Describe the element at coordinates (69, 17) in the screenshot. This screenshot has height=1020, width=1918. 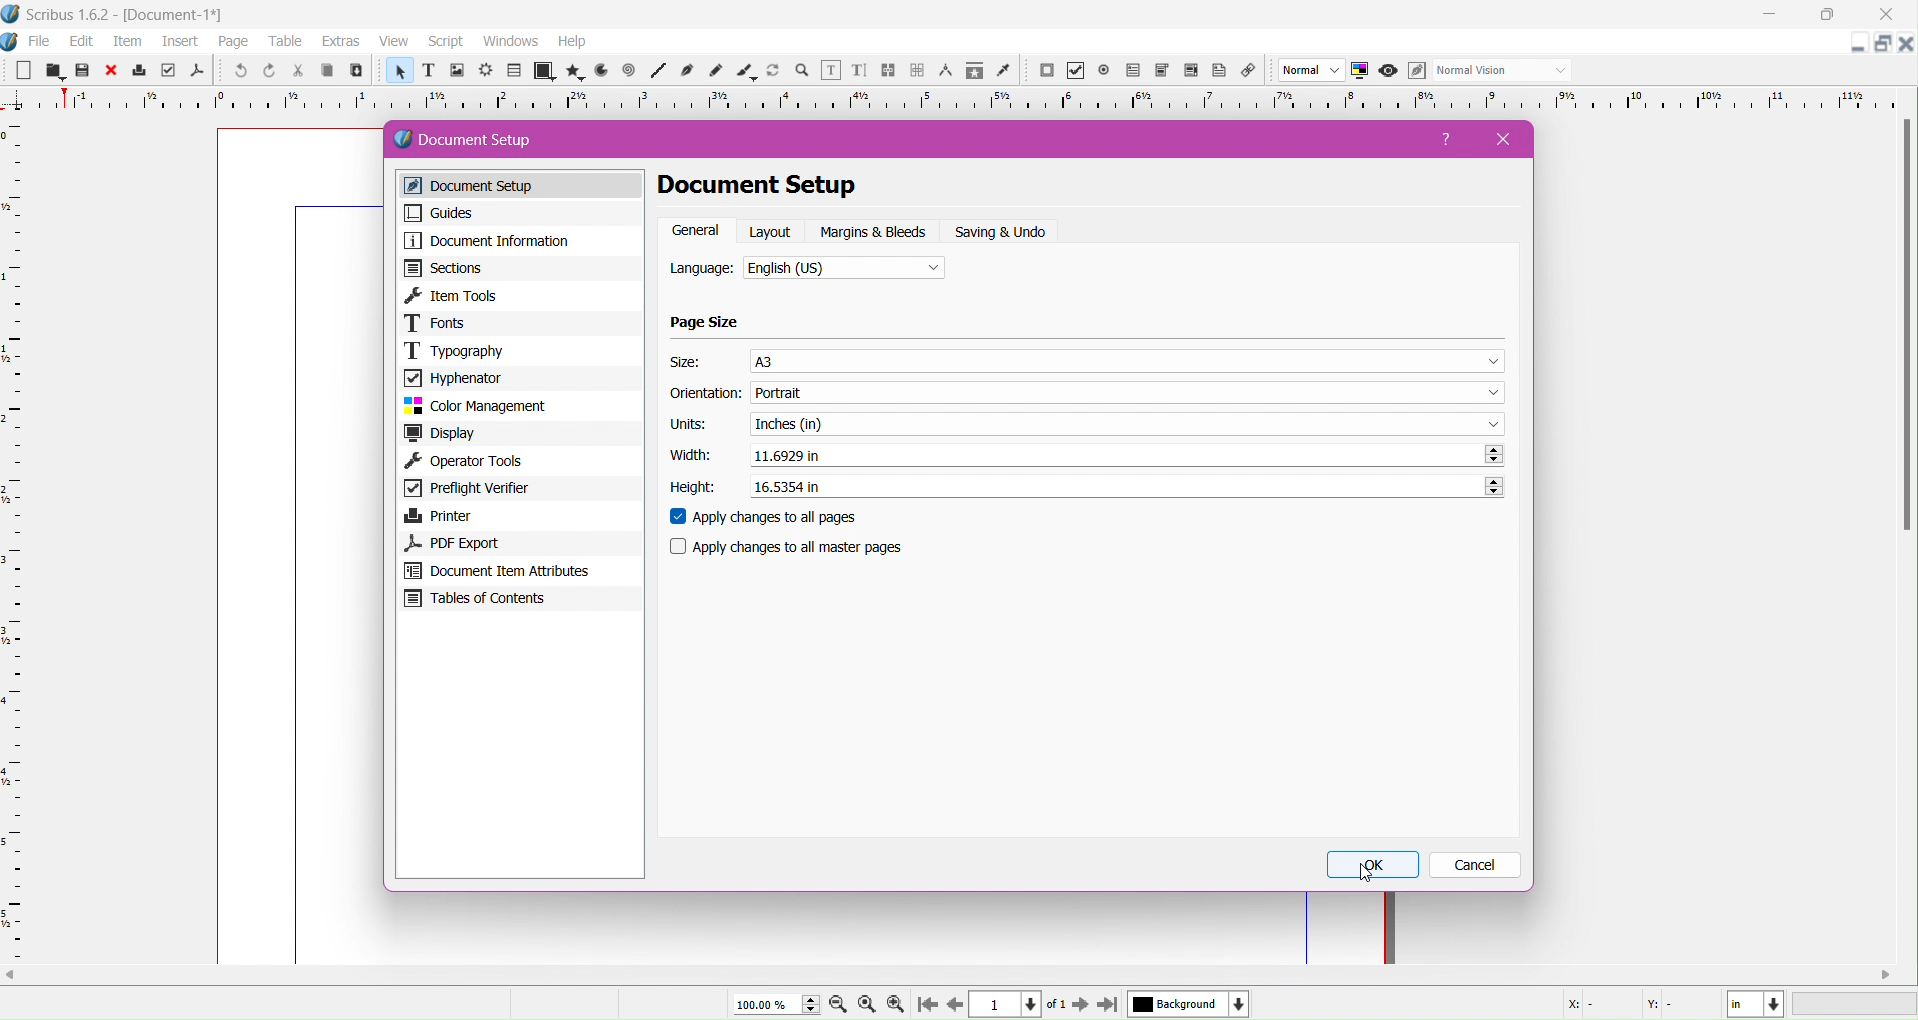
I see `app name` at that location.